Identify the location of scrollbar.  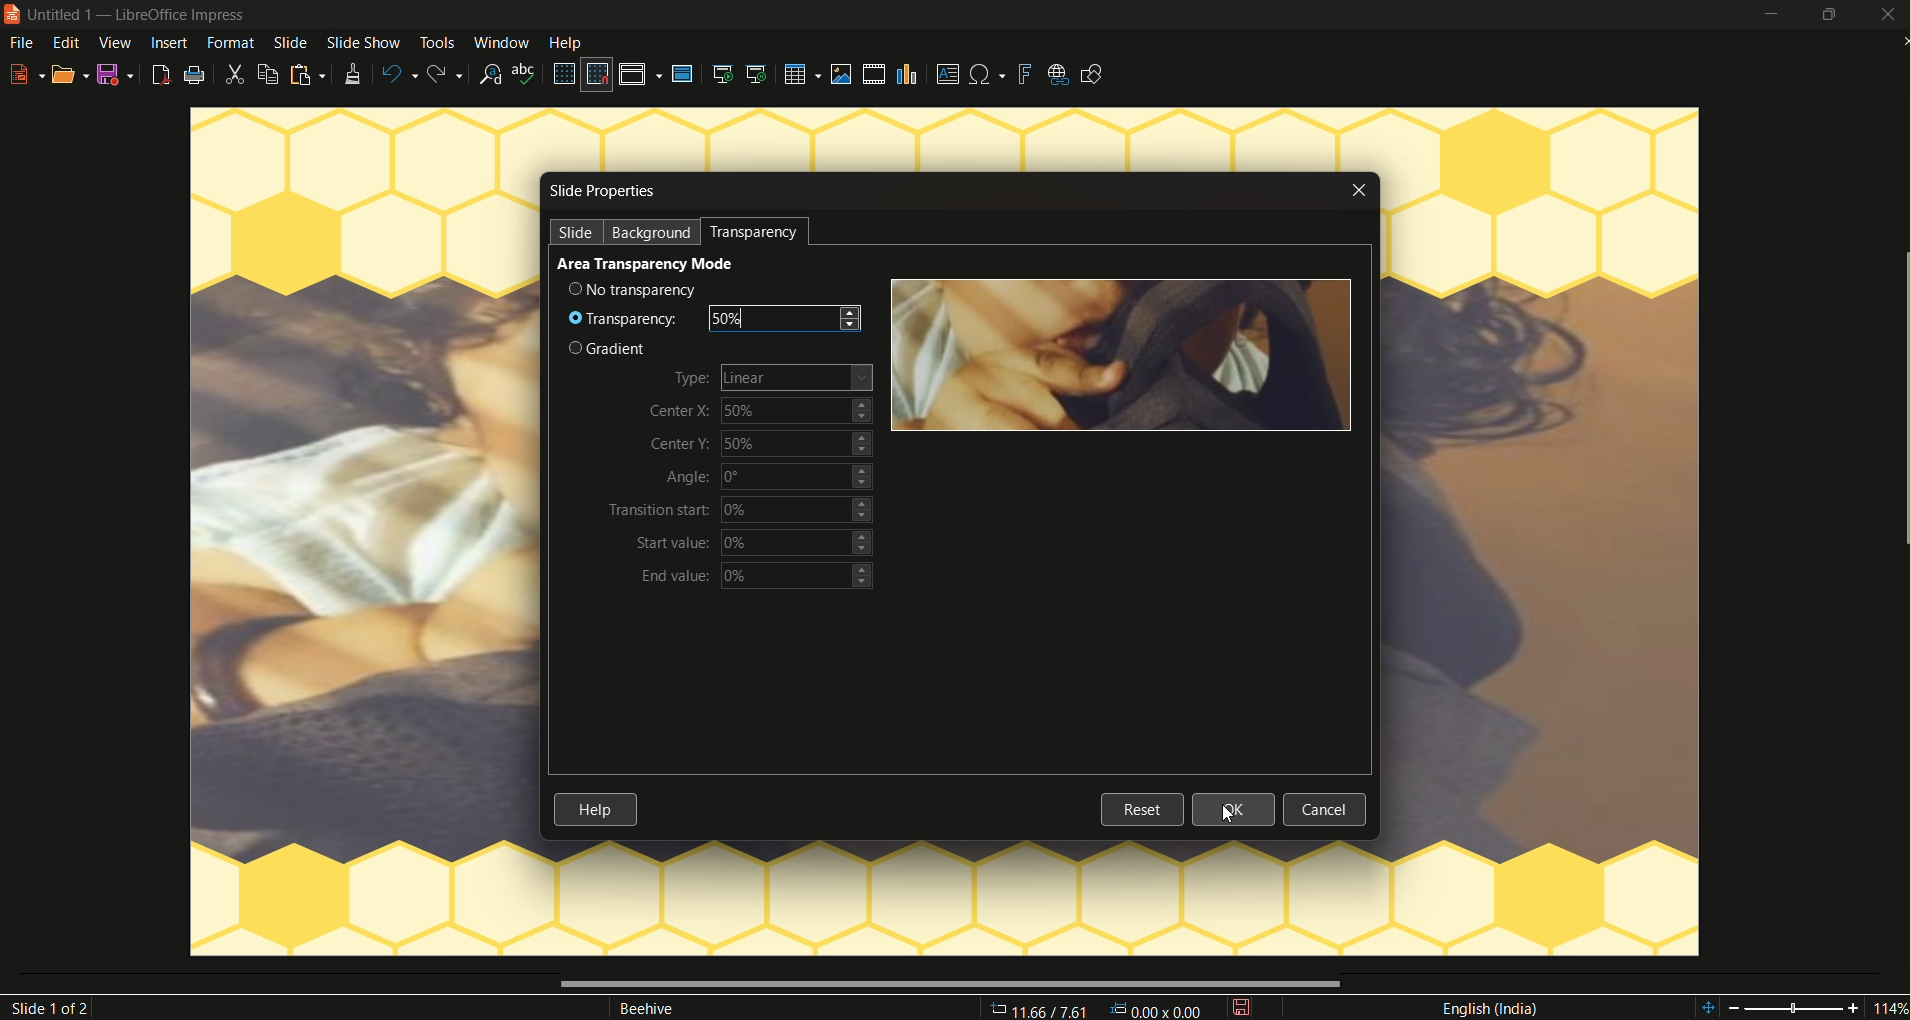
(946, 984).